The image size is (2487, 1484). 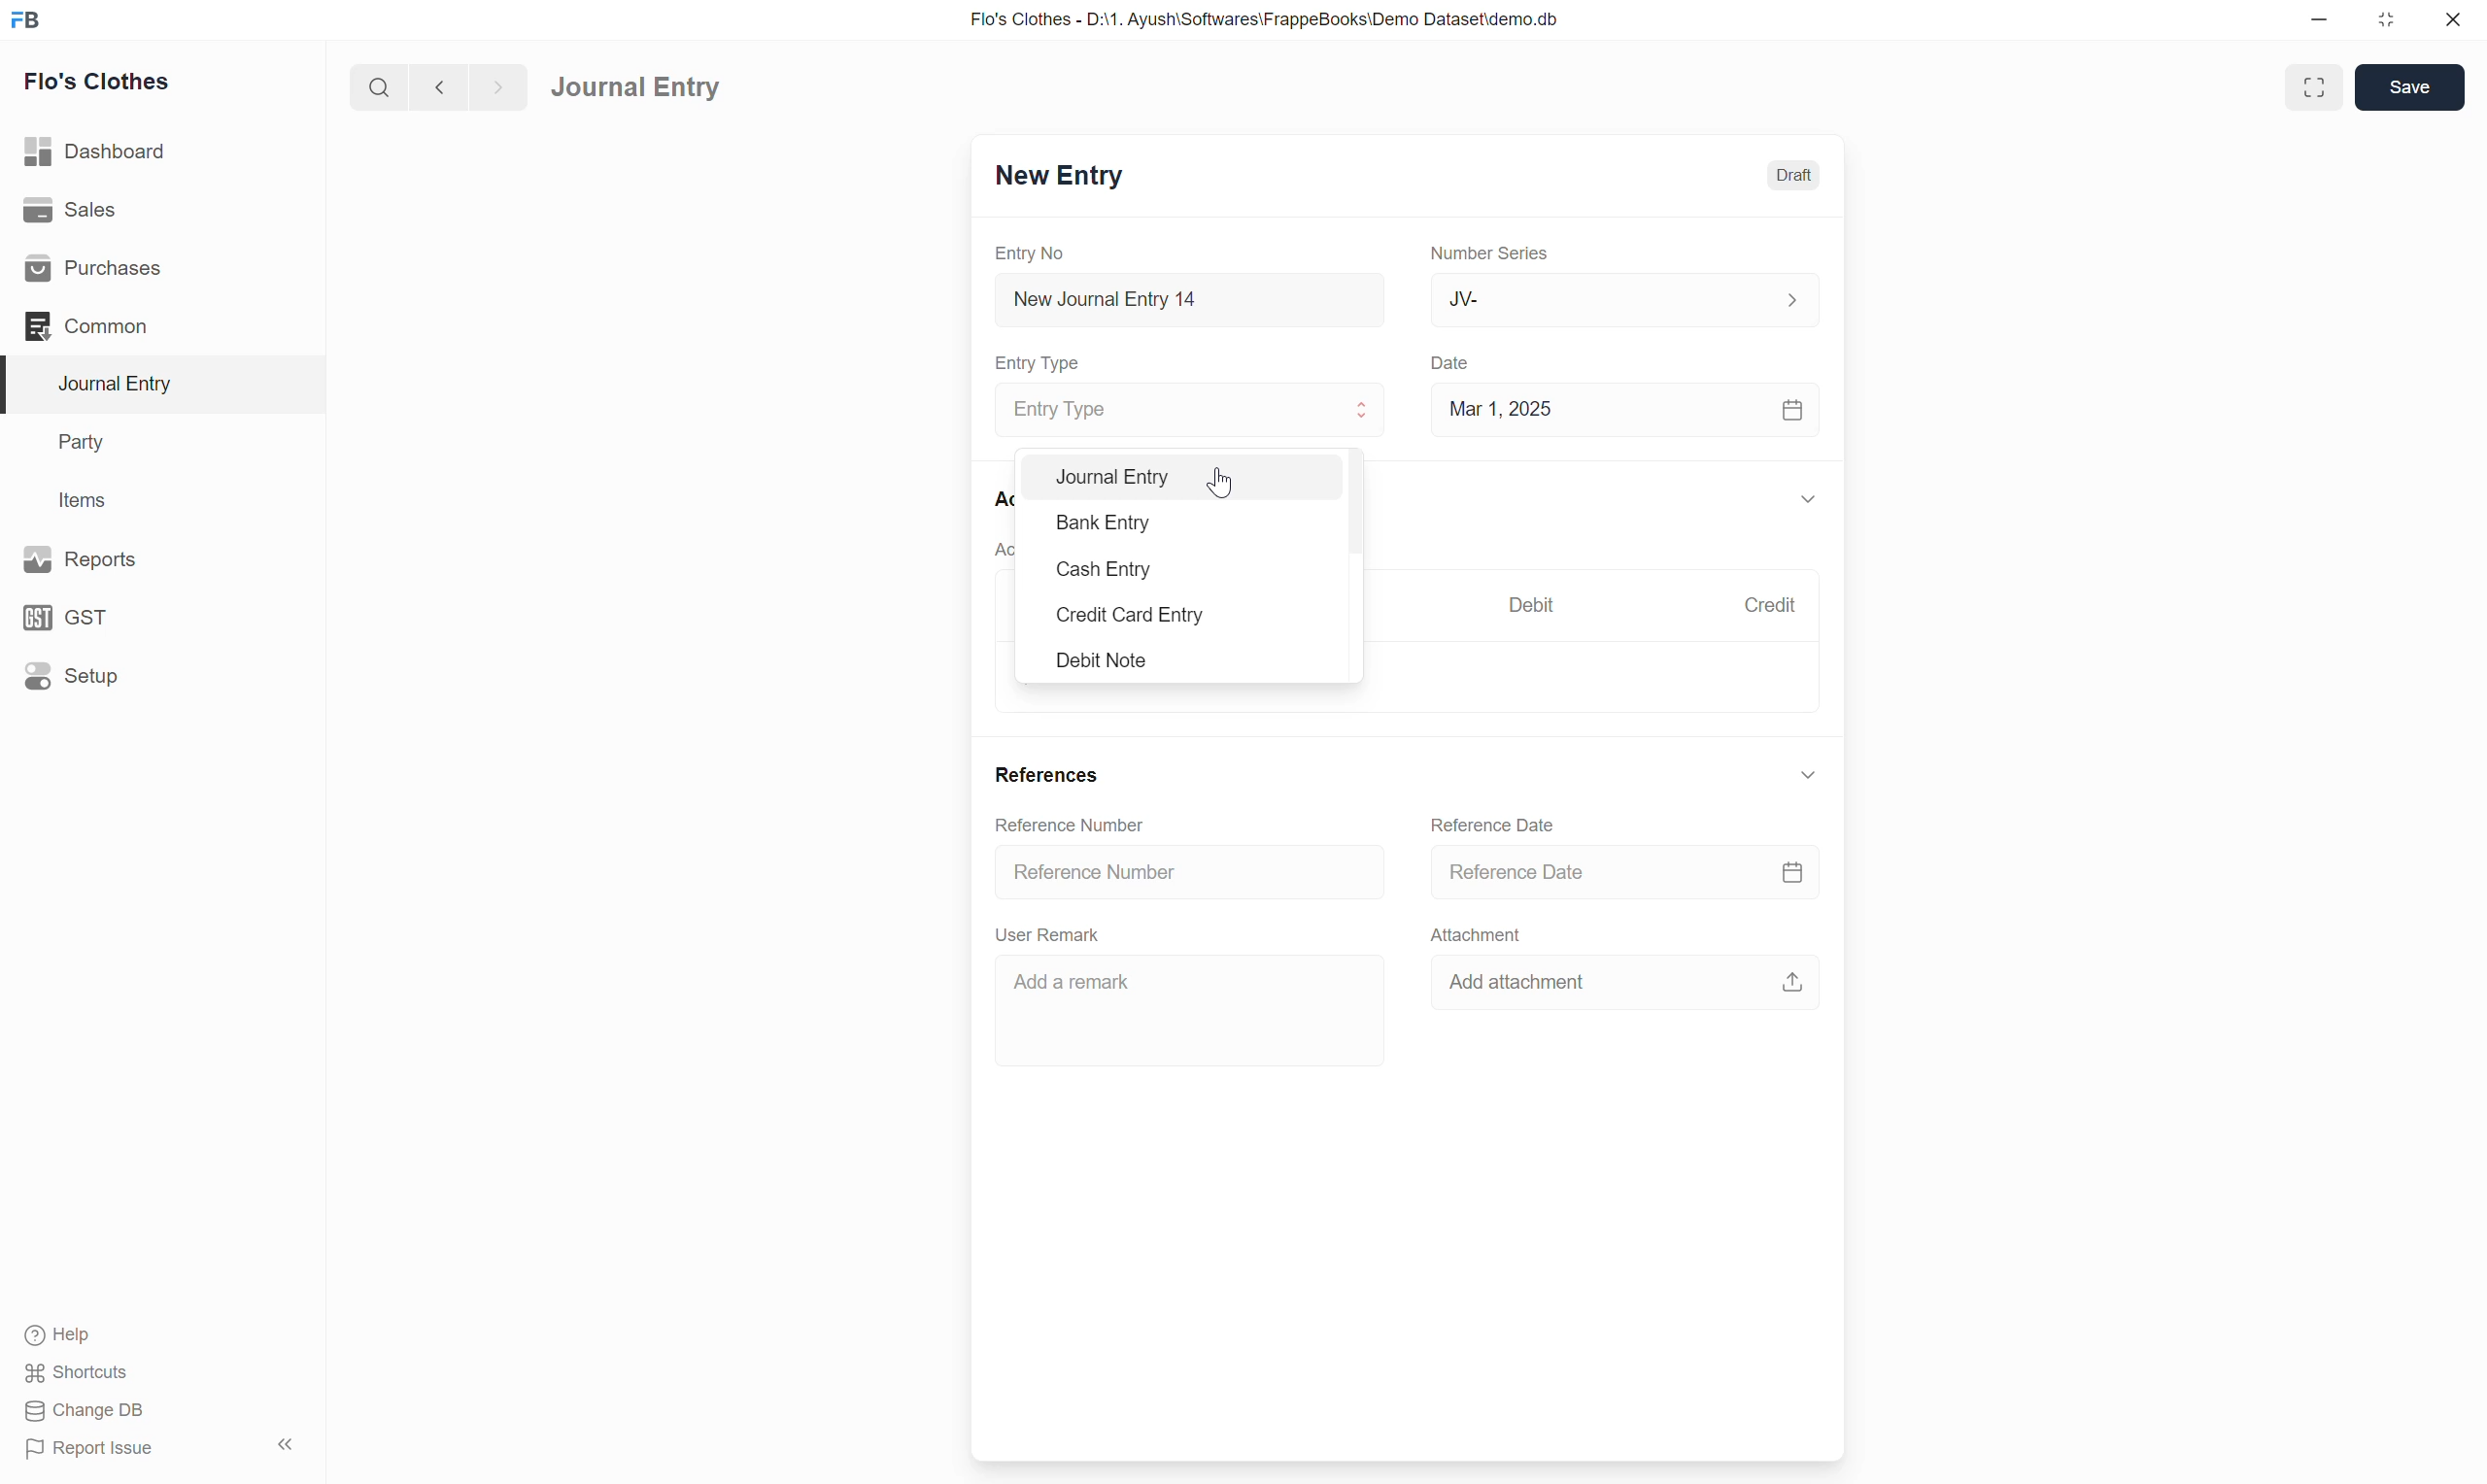 I want to click on resize, so click(x=2383, y=20).